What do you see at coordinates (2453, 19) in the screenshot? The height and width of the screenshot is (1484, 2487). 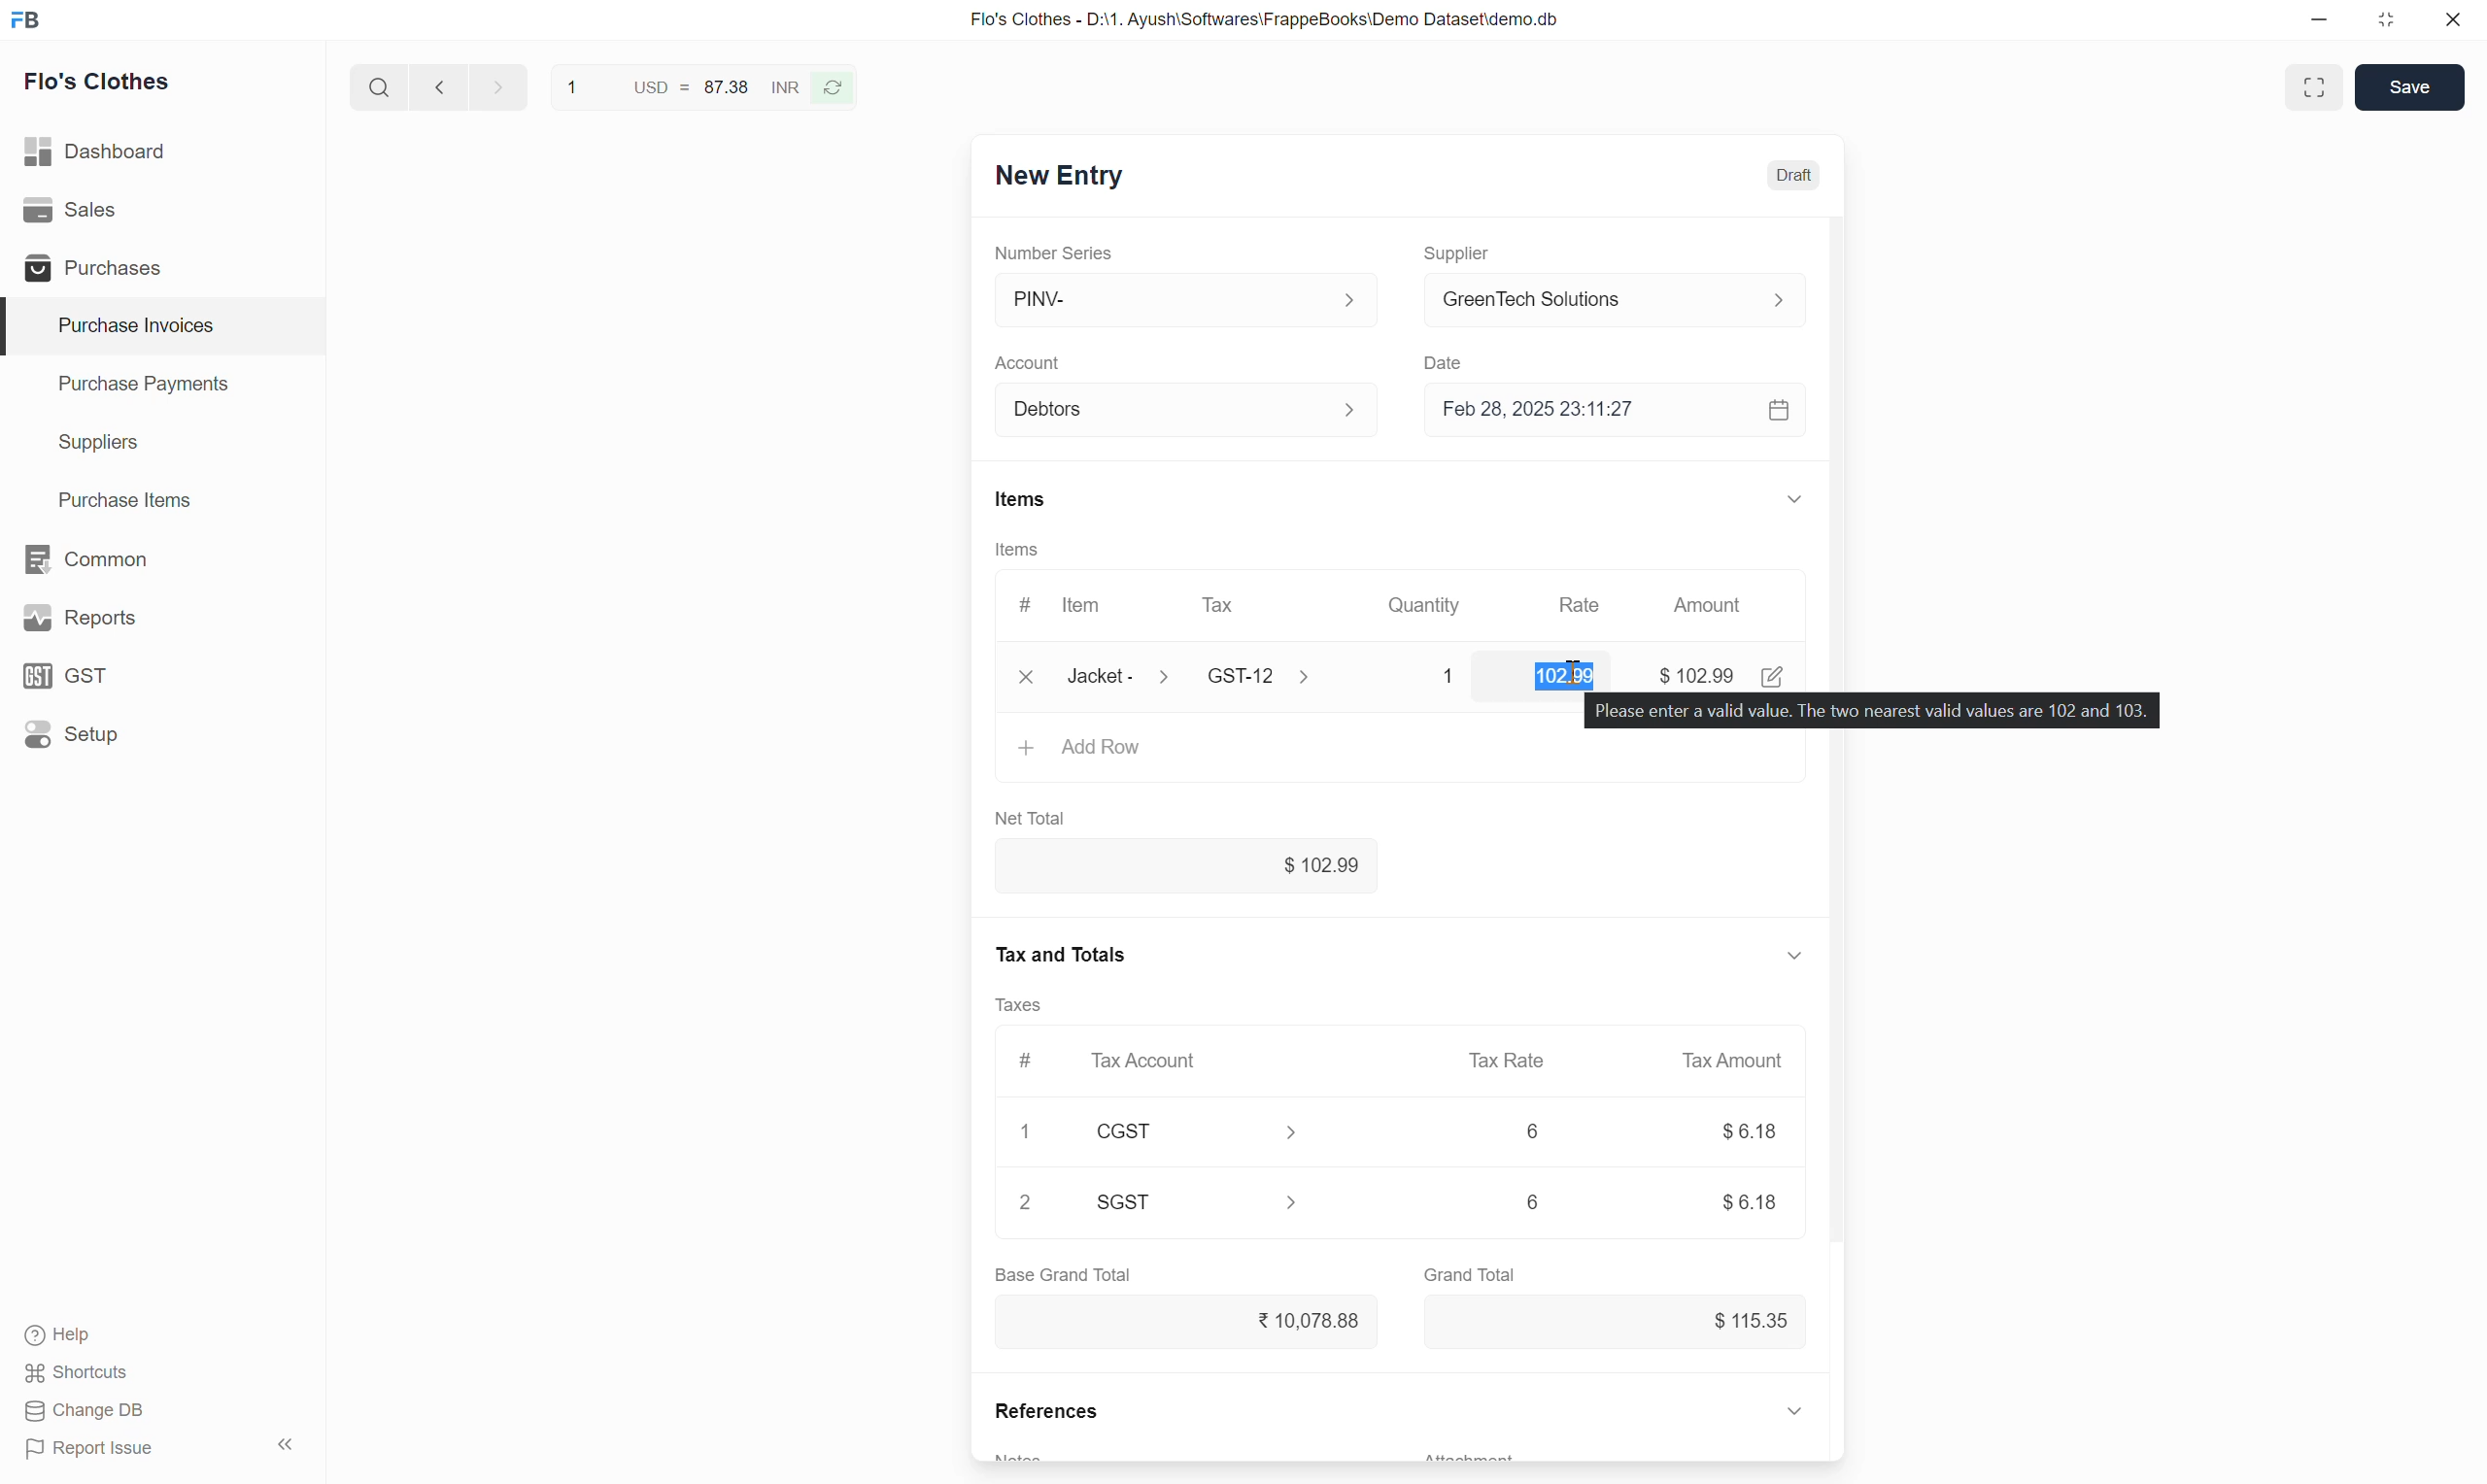 I see `Close` at bounding box center [2453, 19].